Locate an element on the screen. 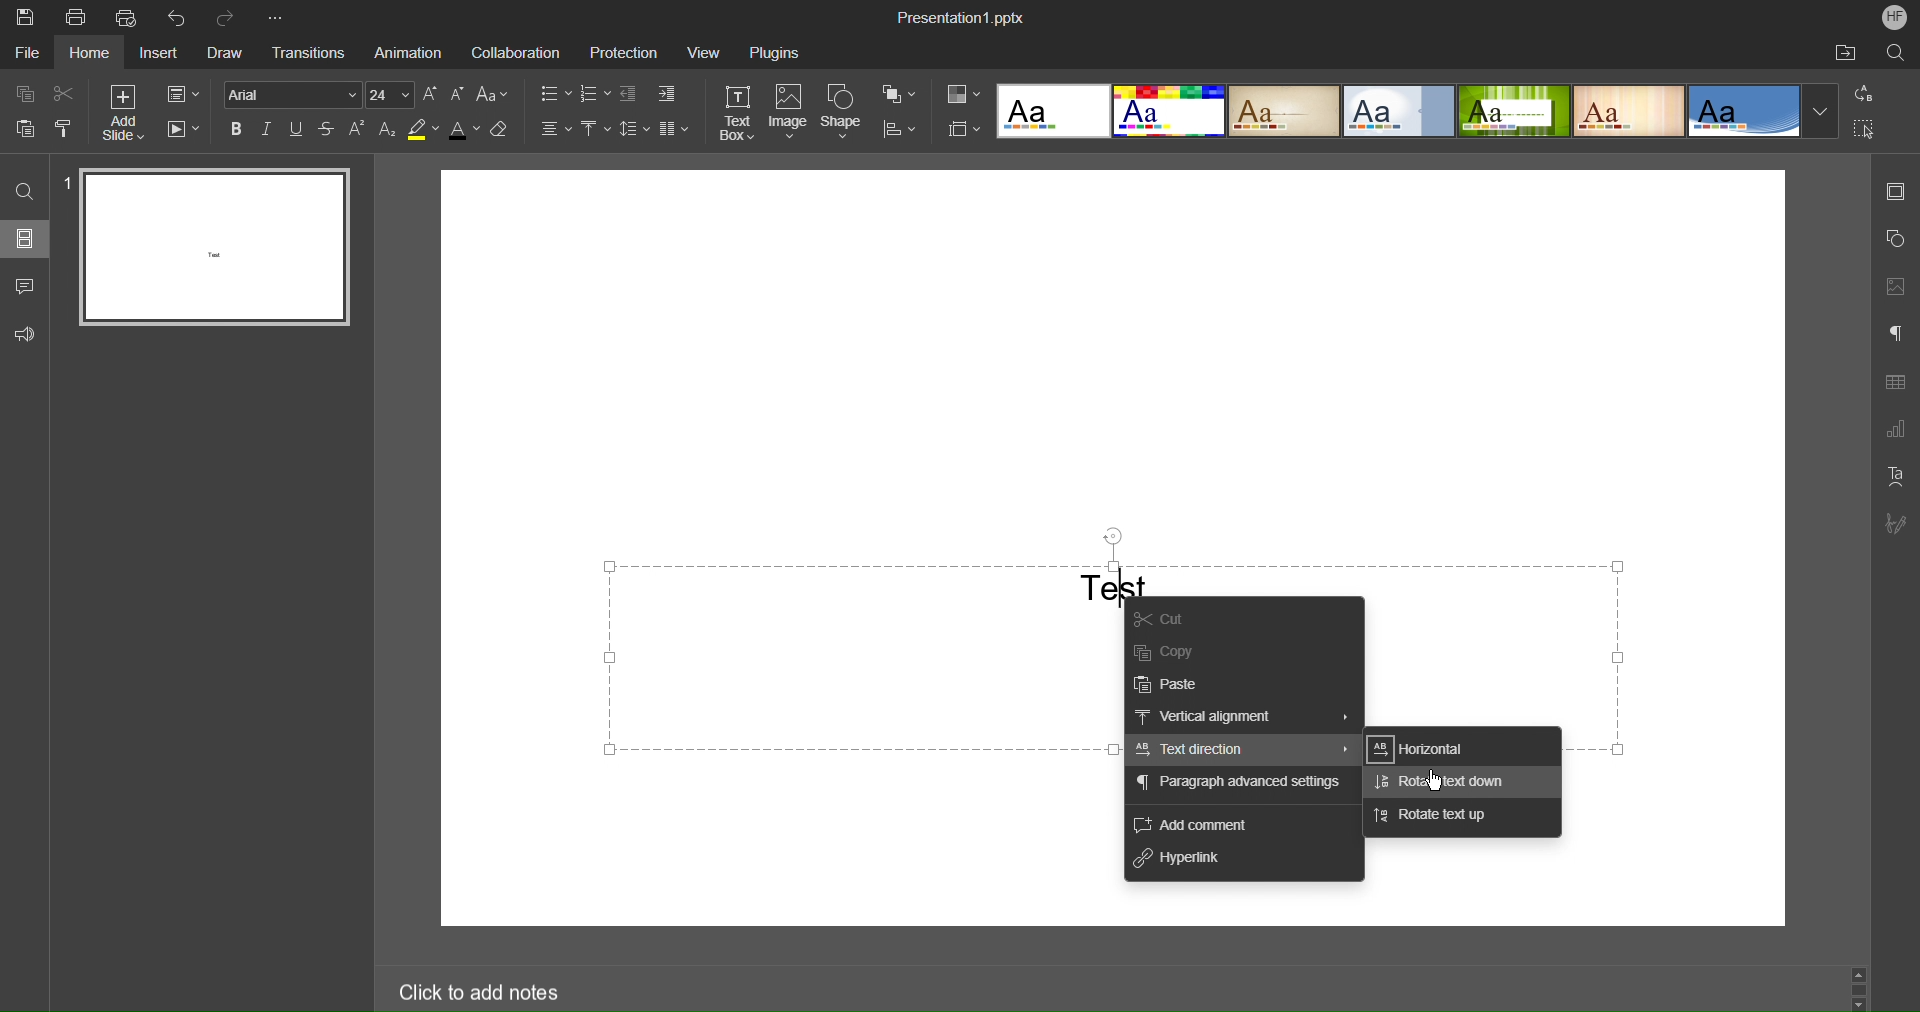 Image resolution: width=1920 pixels, height=1012 pixels. Decrease size is located at coordinates (459, 94).